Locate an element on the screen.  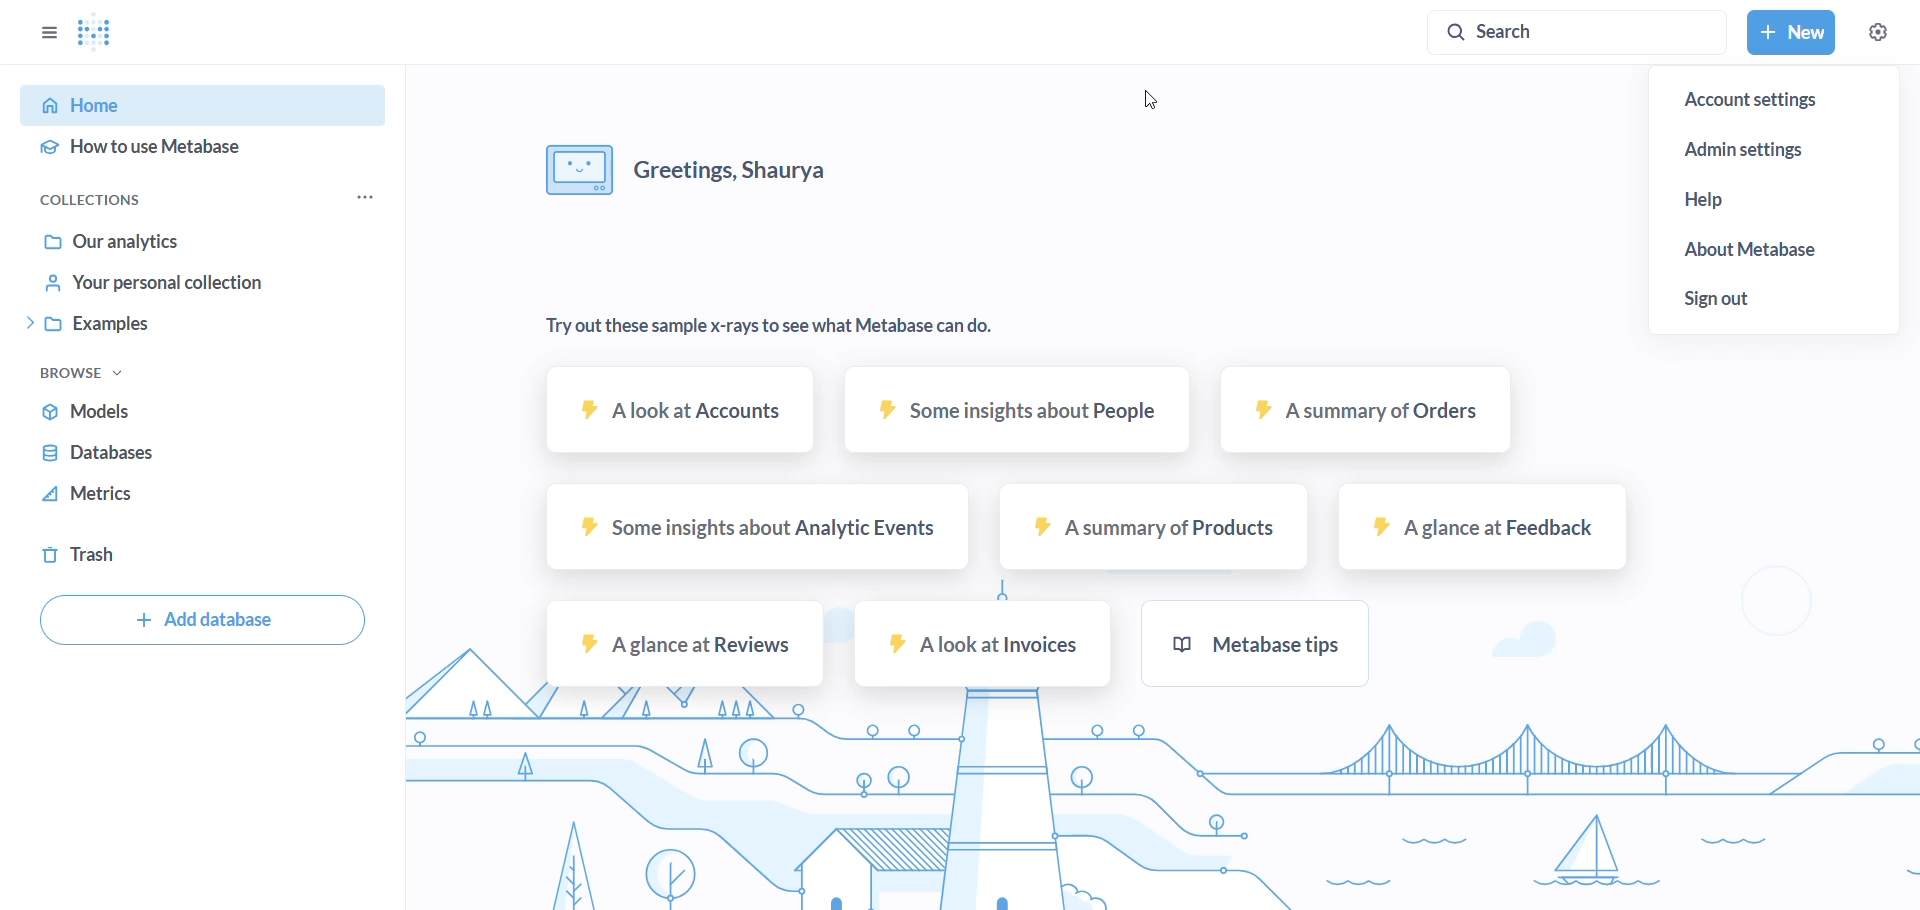
database is located at coordinates (110, 452).